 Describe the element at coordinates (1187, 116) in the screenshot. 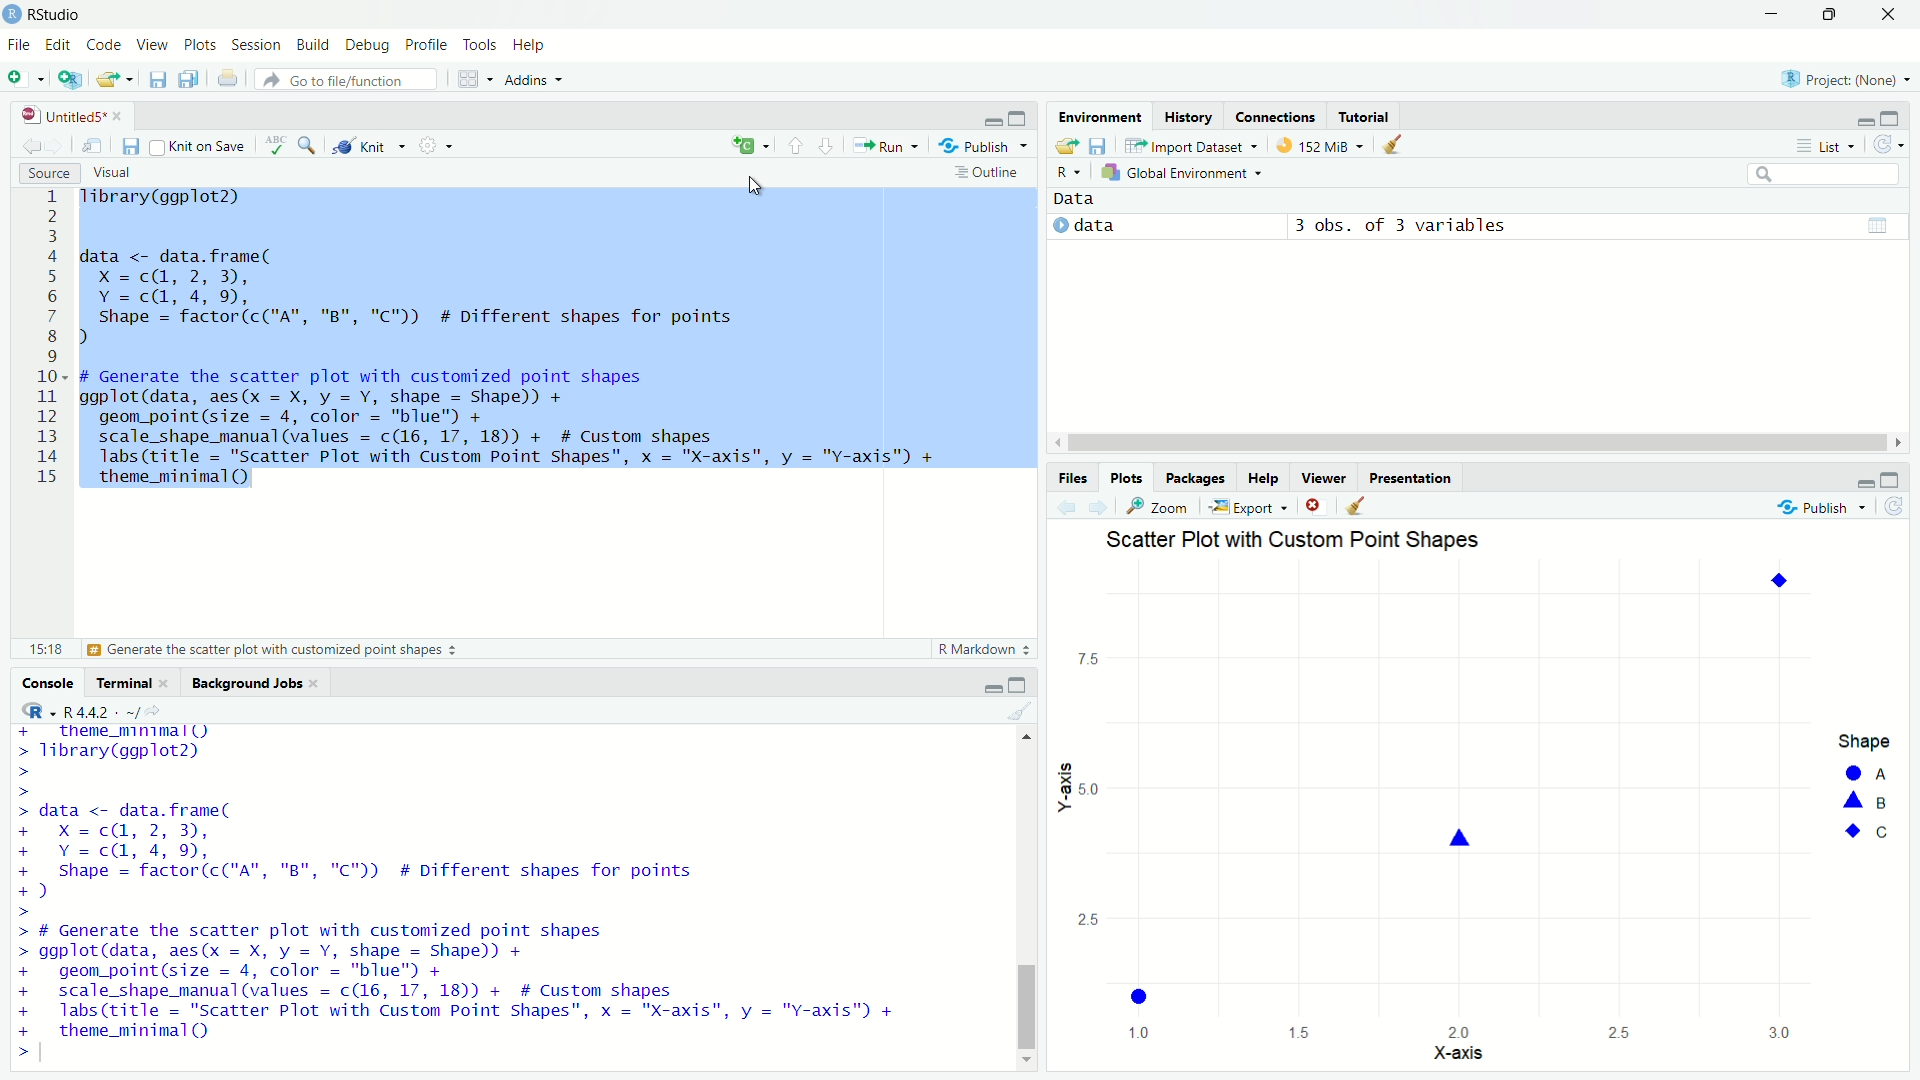

I see `History` at that location.